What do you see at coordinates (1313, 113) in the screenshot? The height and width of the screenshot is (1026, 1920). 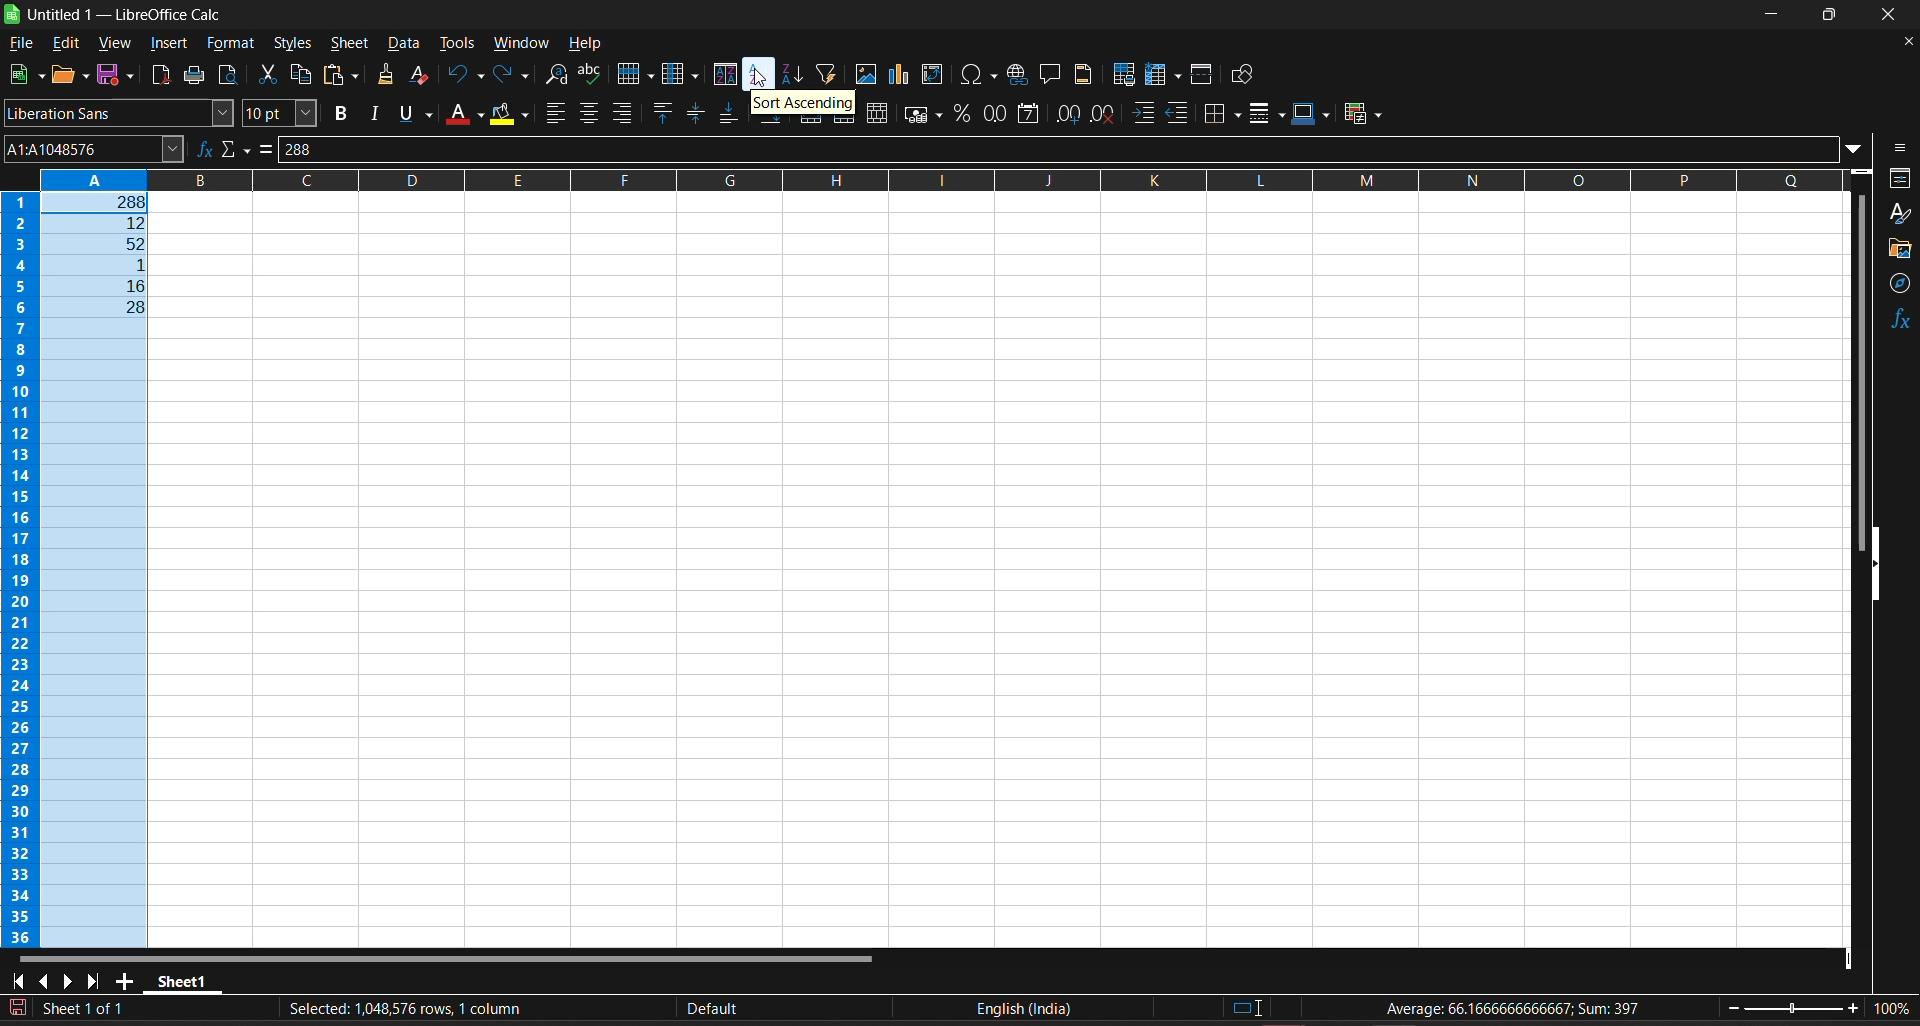 I see `border color` at bounding box center [1313, 113].